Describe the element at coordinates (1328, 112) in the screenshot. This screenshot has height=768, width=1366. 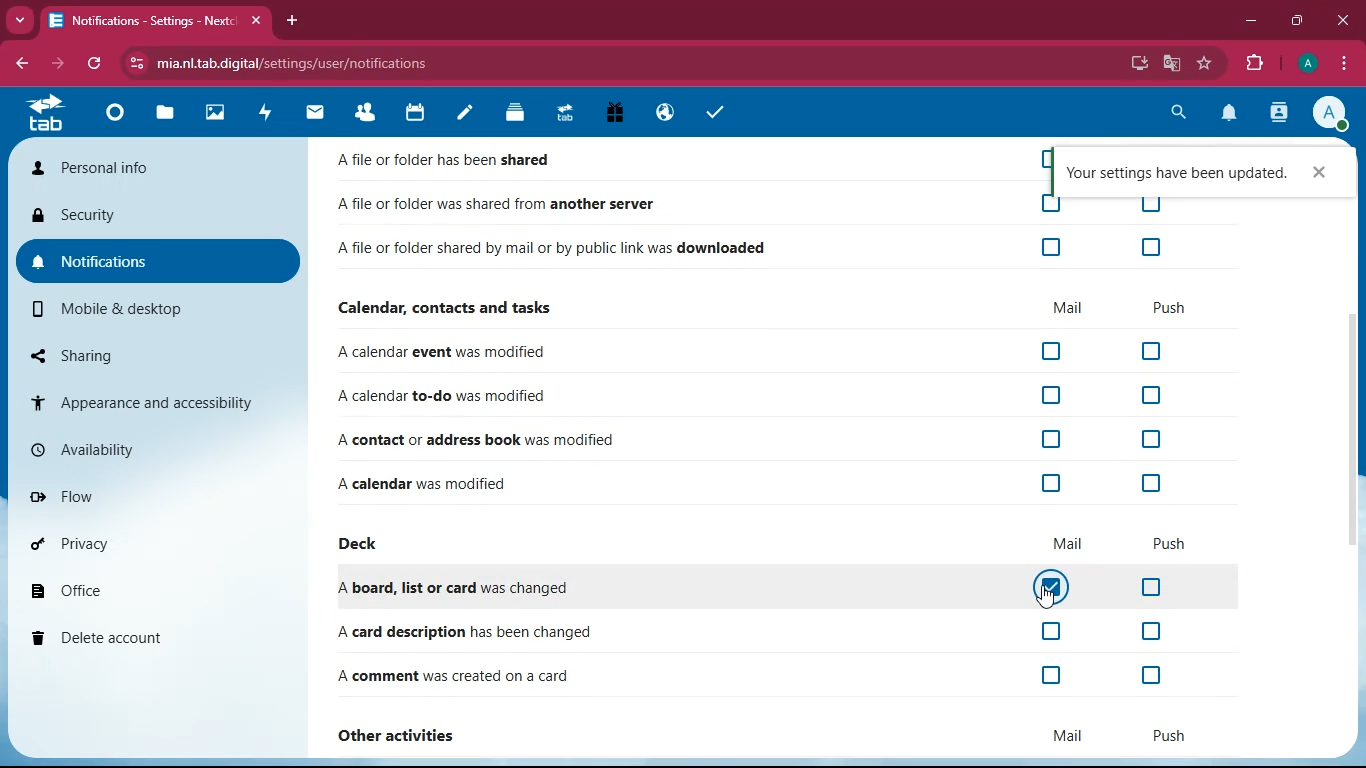
I see `Account` at that location.